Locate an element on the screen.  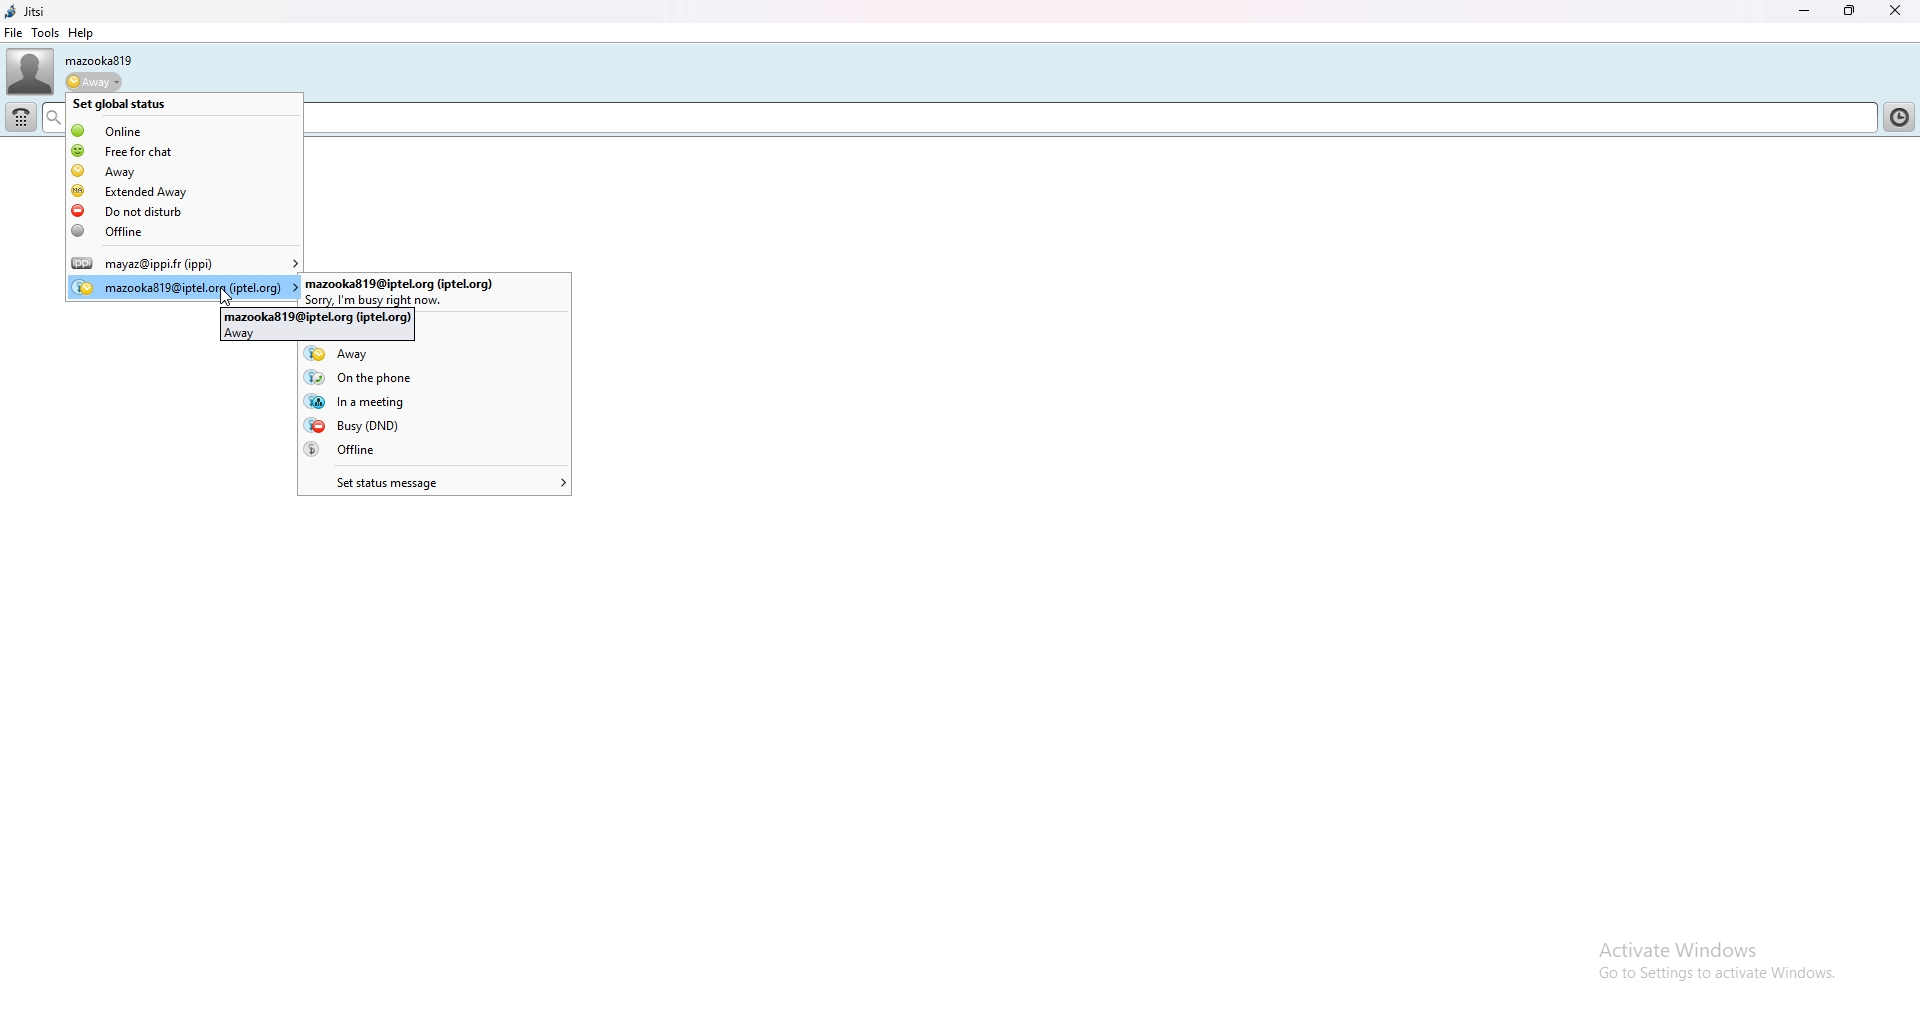
busy is located at coordinates (433, 426).